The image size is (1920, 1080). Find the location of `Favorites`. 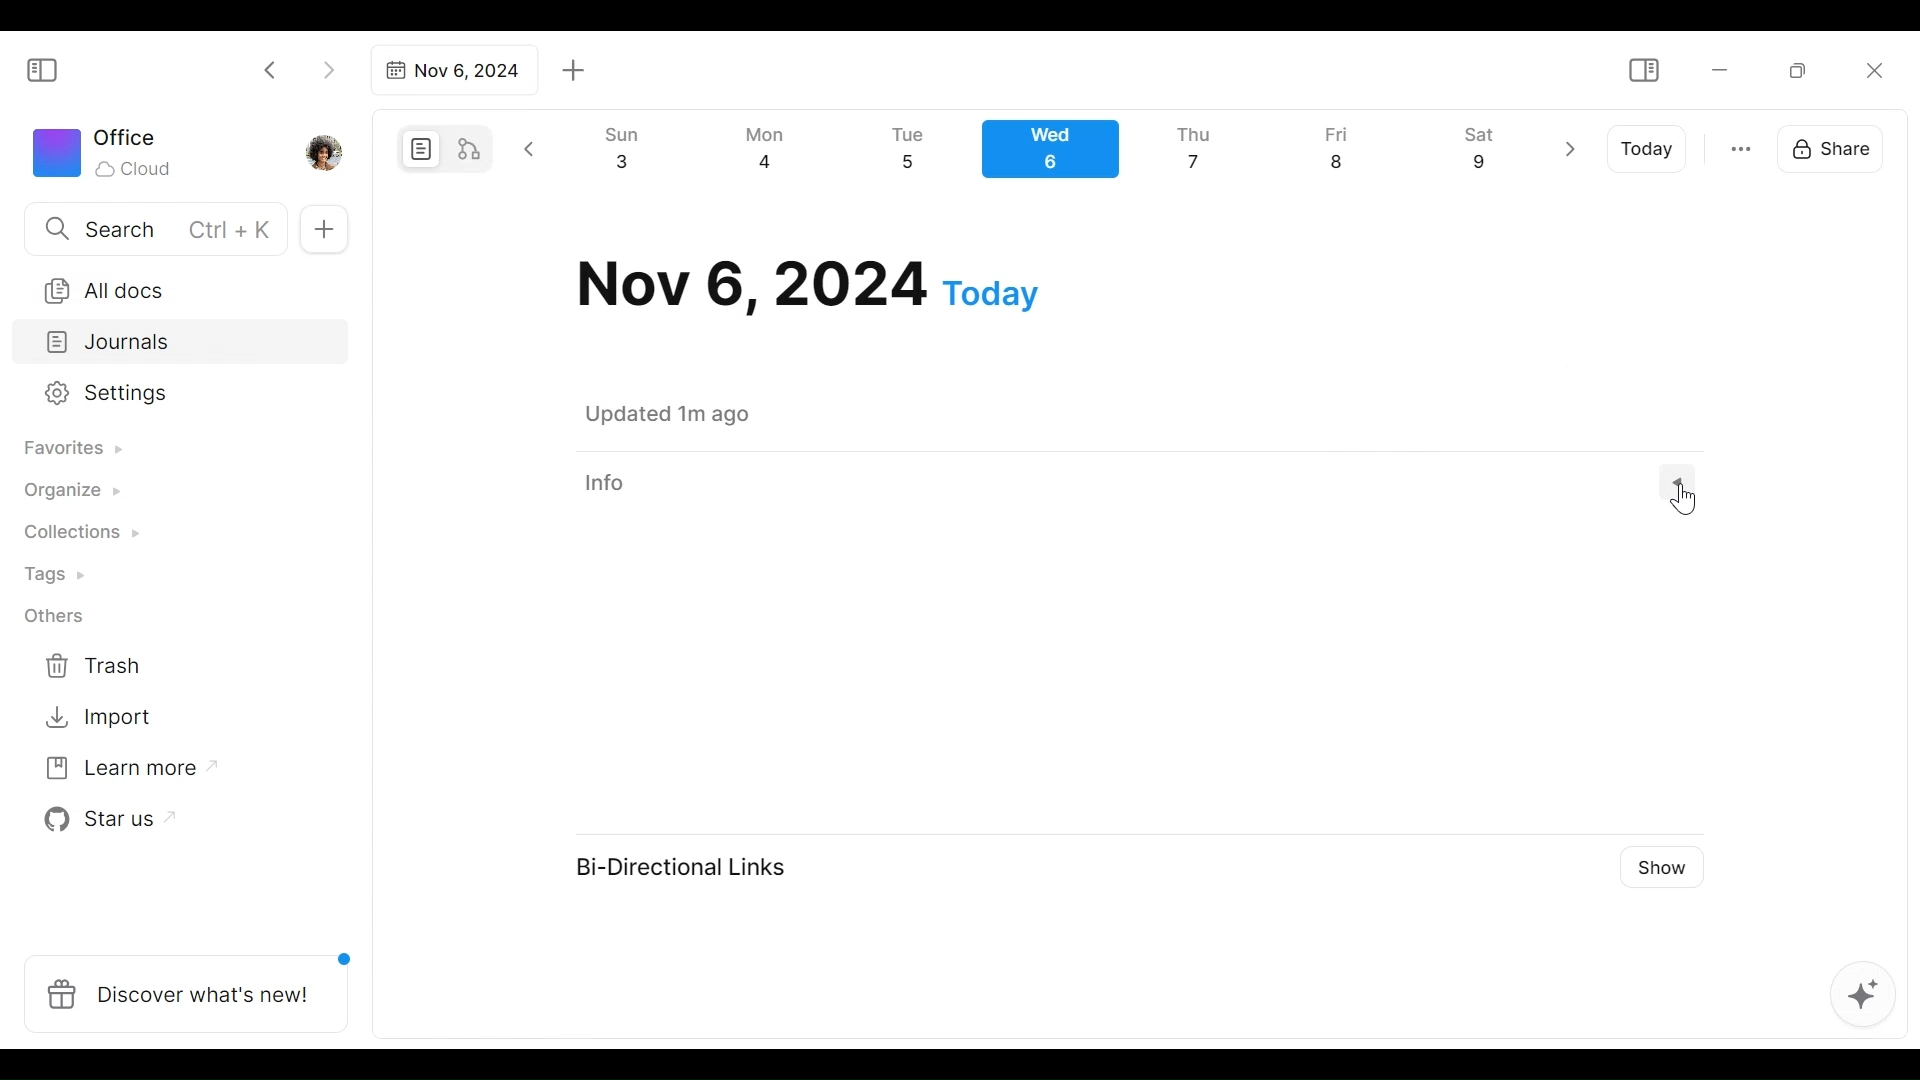

Favorites is located at coordinates (71, 449).